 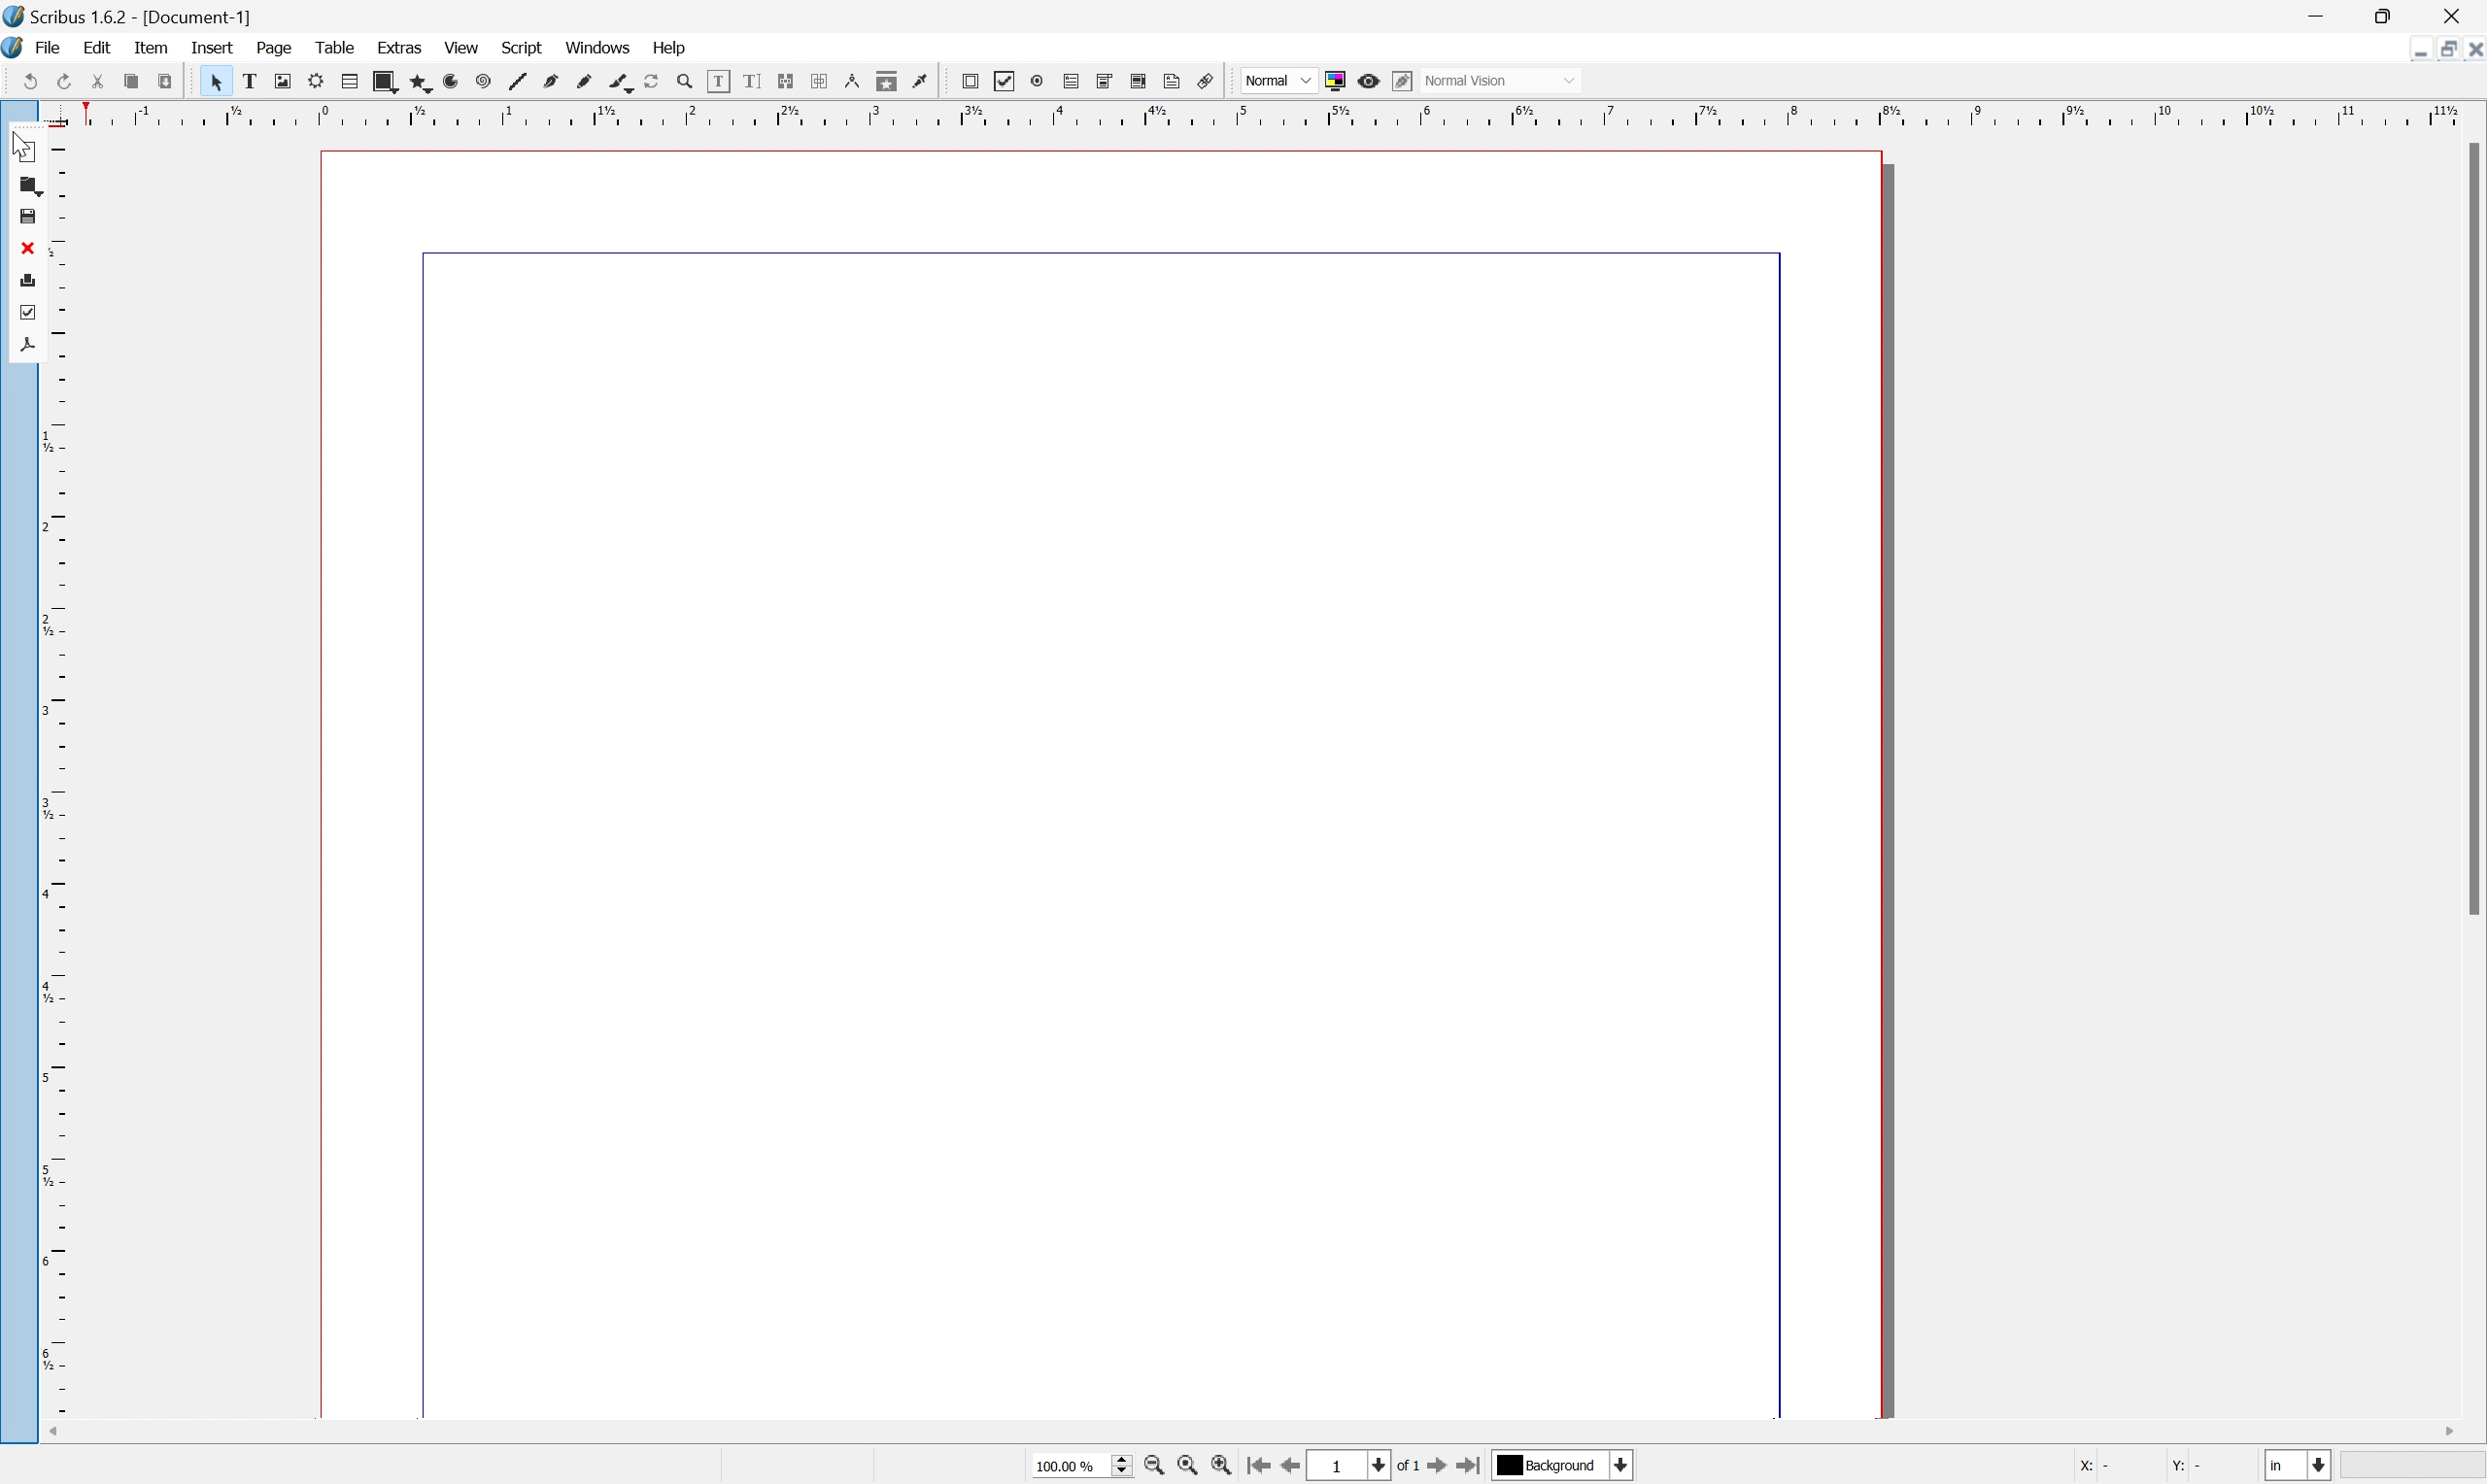 What do you see at coordinates (1502, 81) in the screenshot?
I see `Normal` at bounding box center [1502, 81].